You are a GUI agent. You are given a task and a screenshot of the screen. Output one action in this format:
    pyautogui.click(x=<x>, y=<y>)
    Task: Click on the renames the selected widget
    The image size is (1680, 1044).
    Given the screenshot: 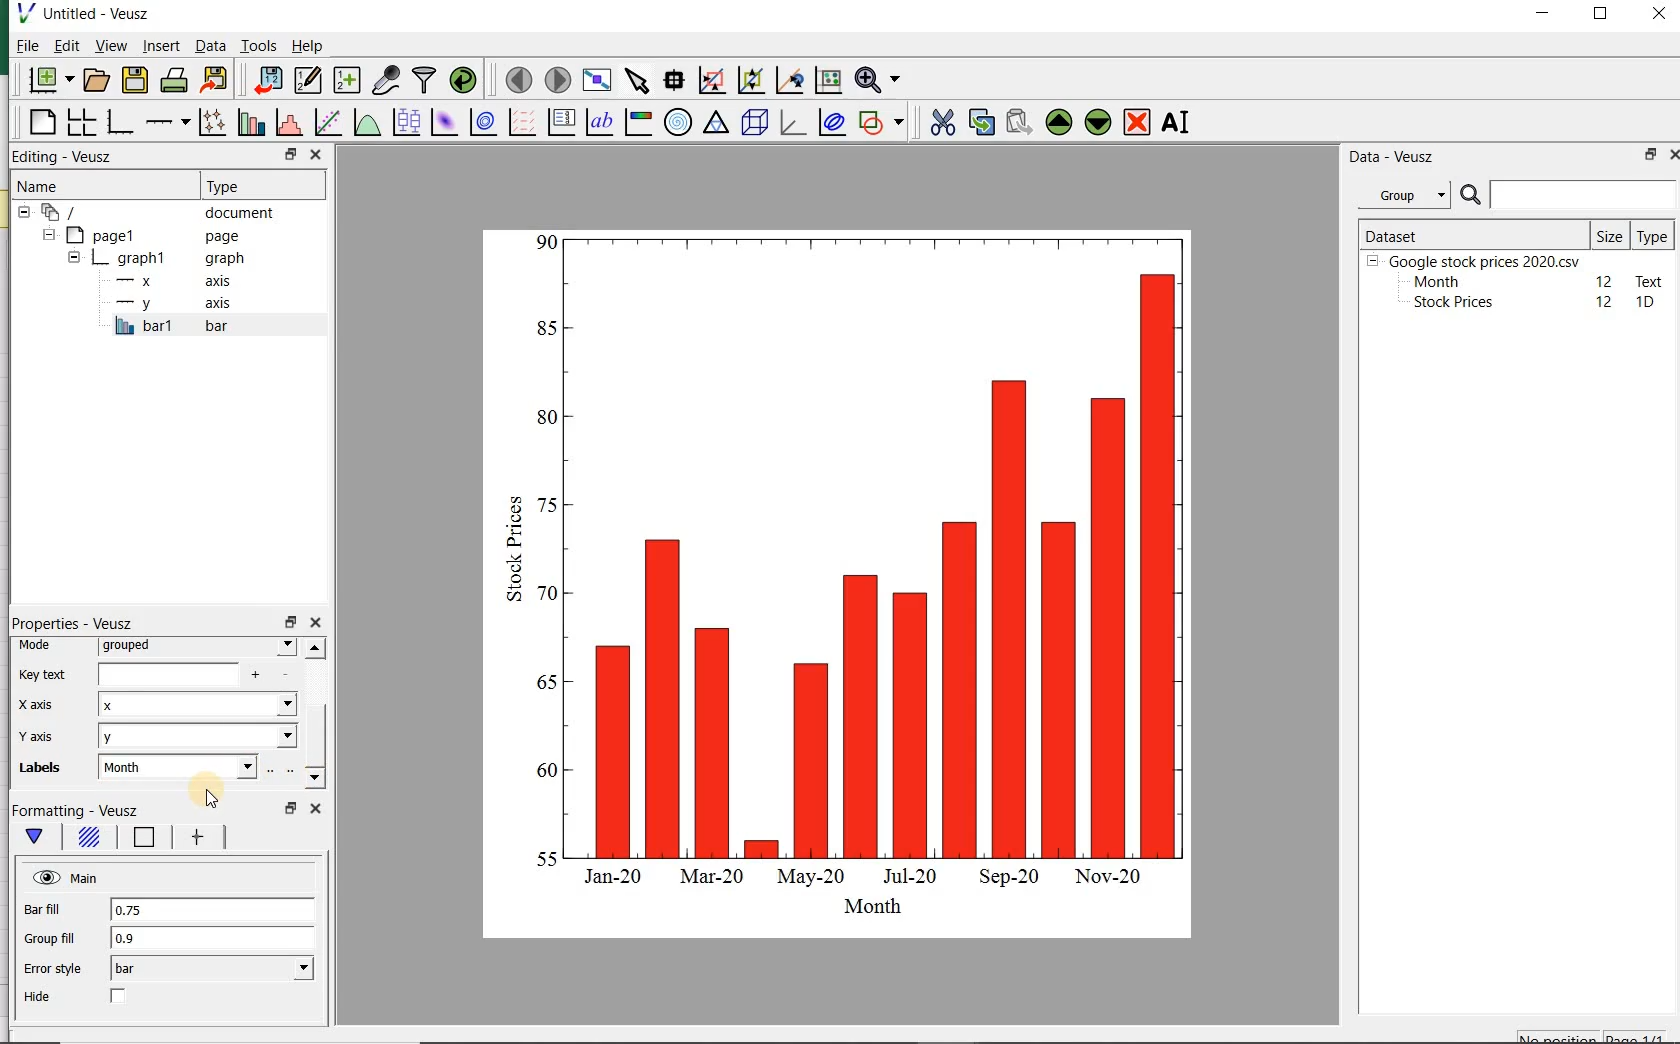 What is the action you would take?
    pyautogui.click(x=1173, y=125)
    